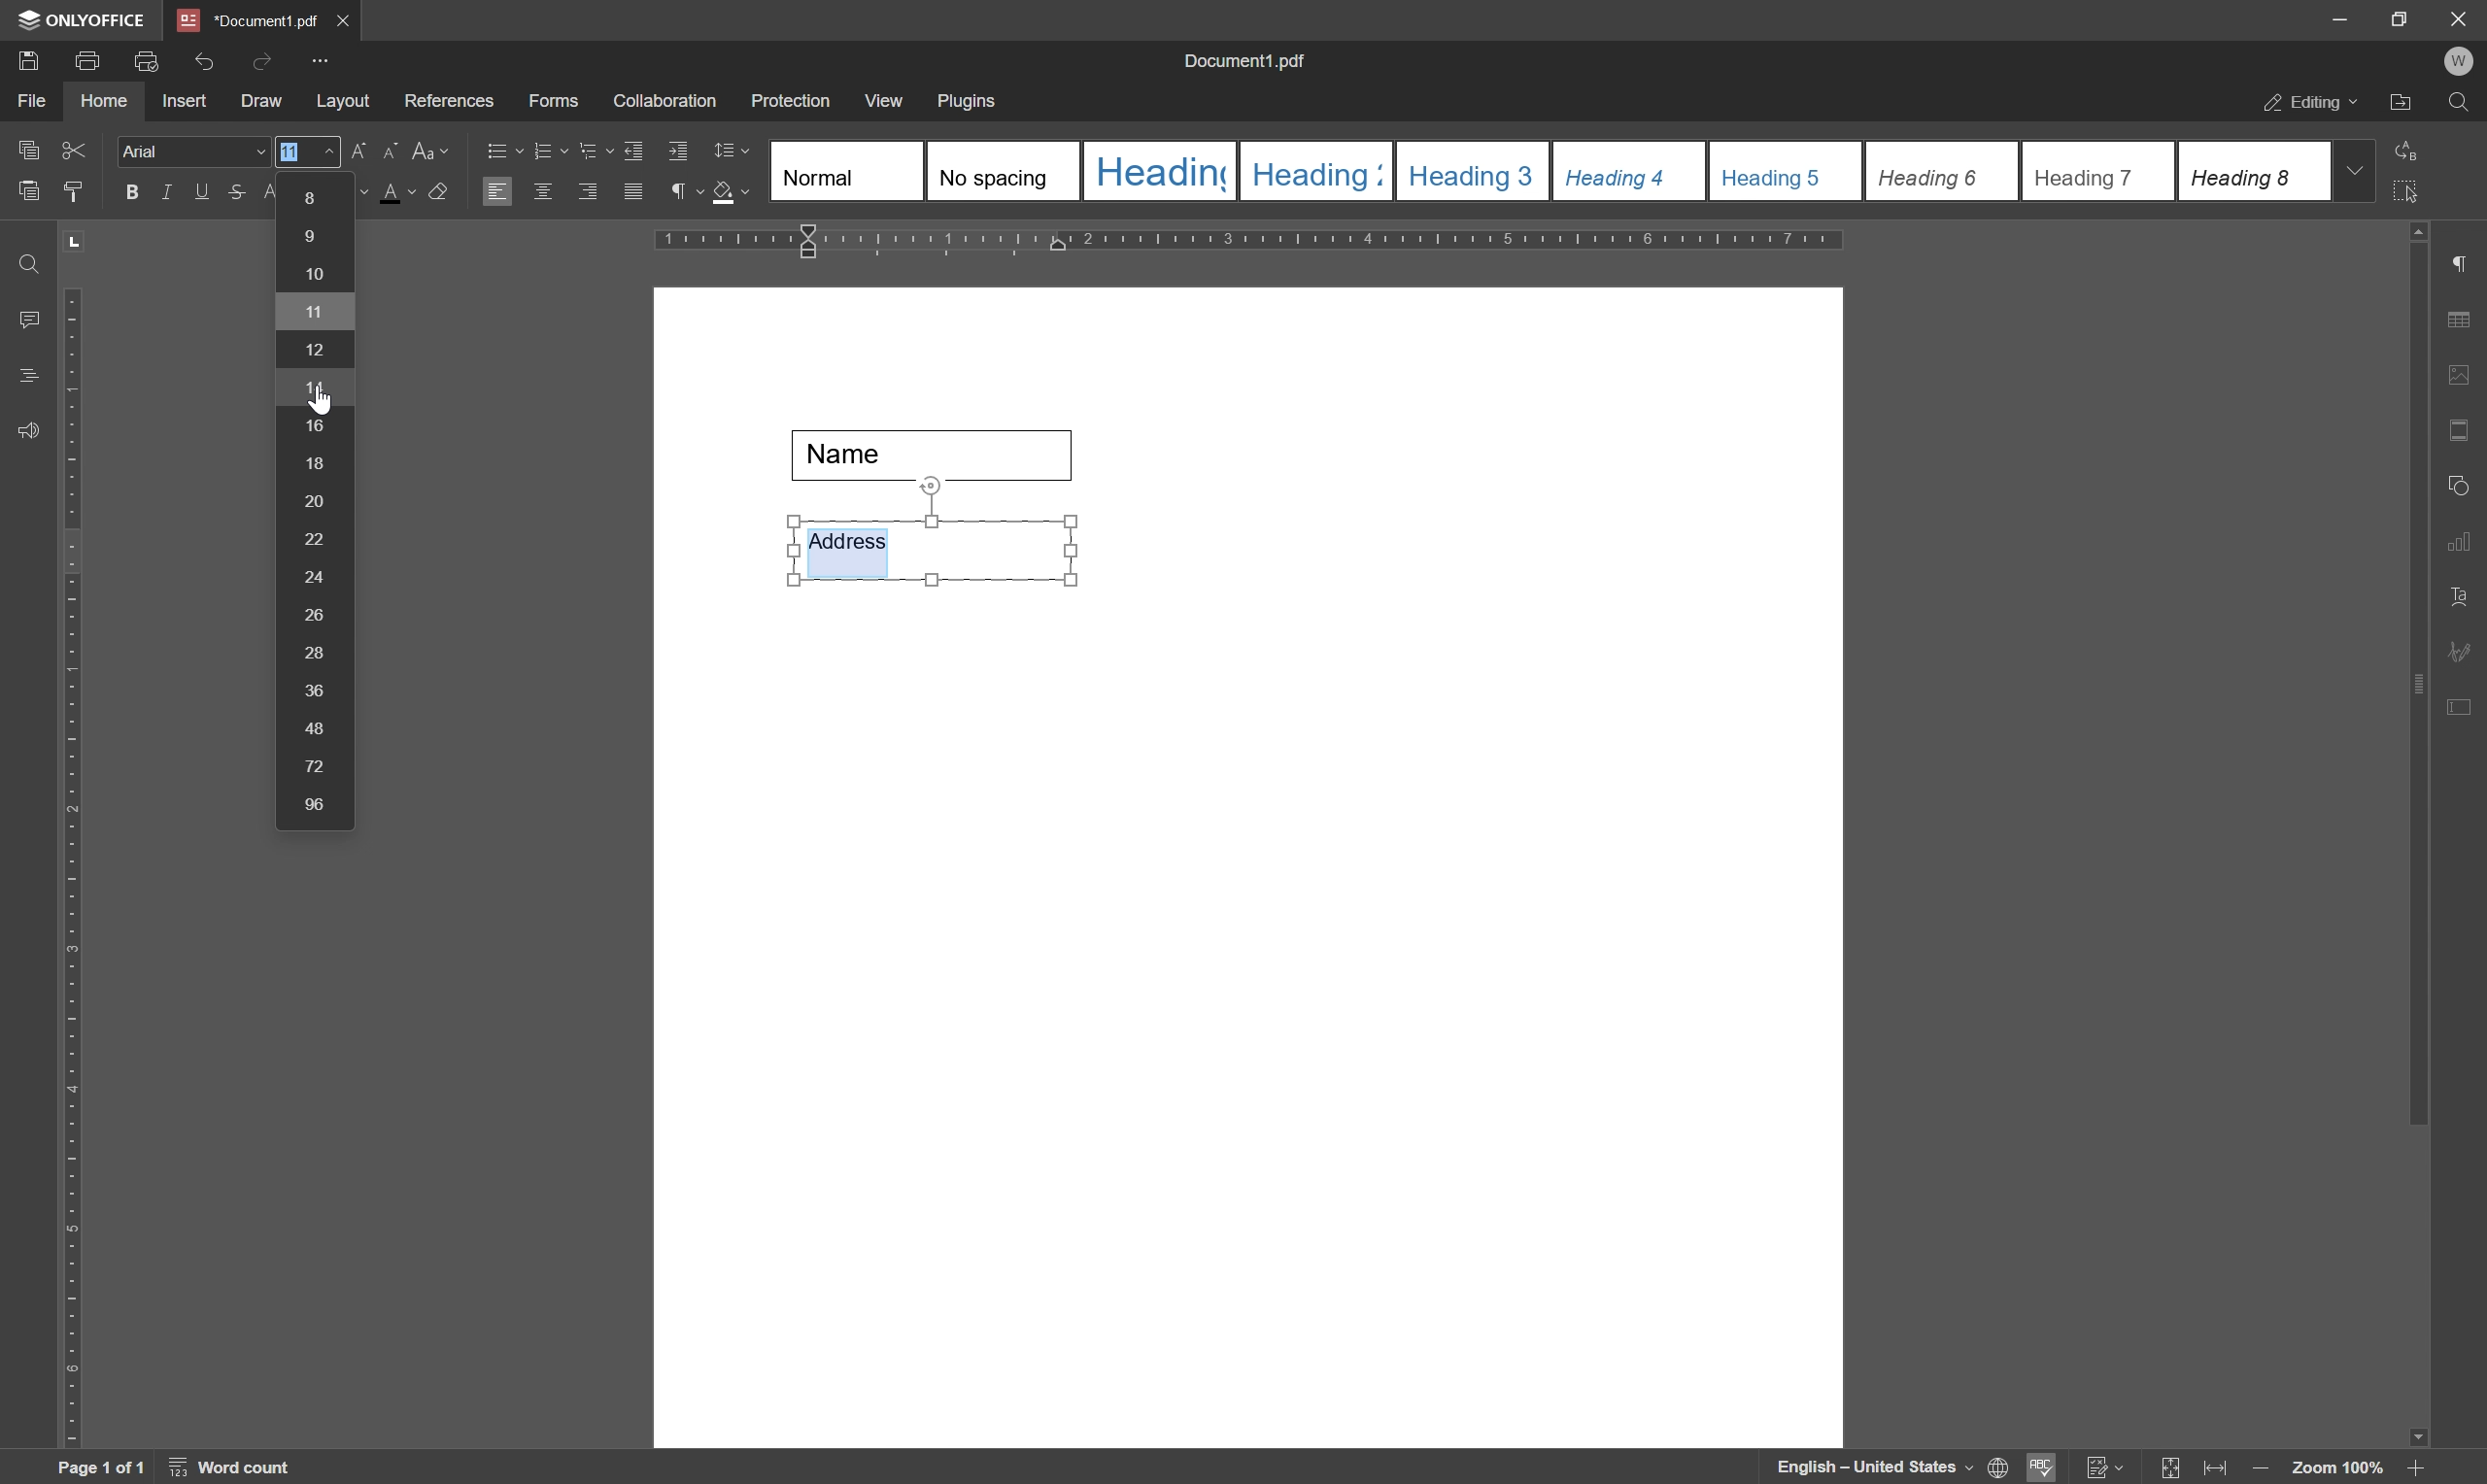 This screenshot has height=1484, width=2487. Describe the element at coordinates (2467, 379) in the screenshot. I see `image settings` at that location.